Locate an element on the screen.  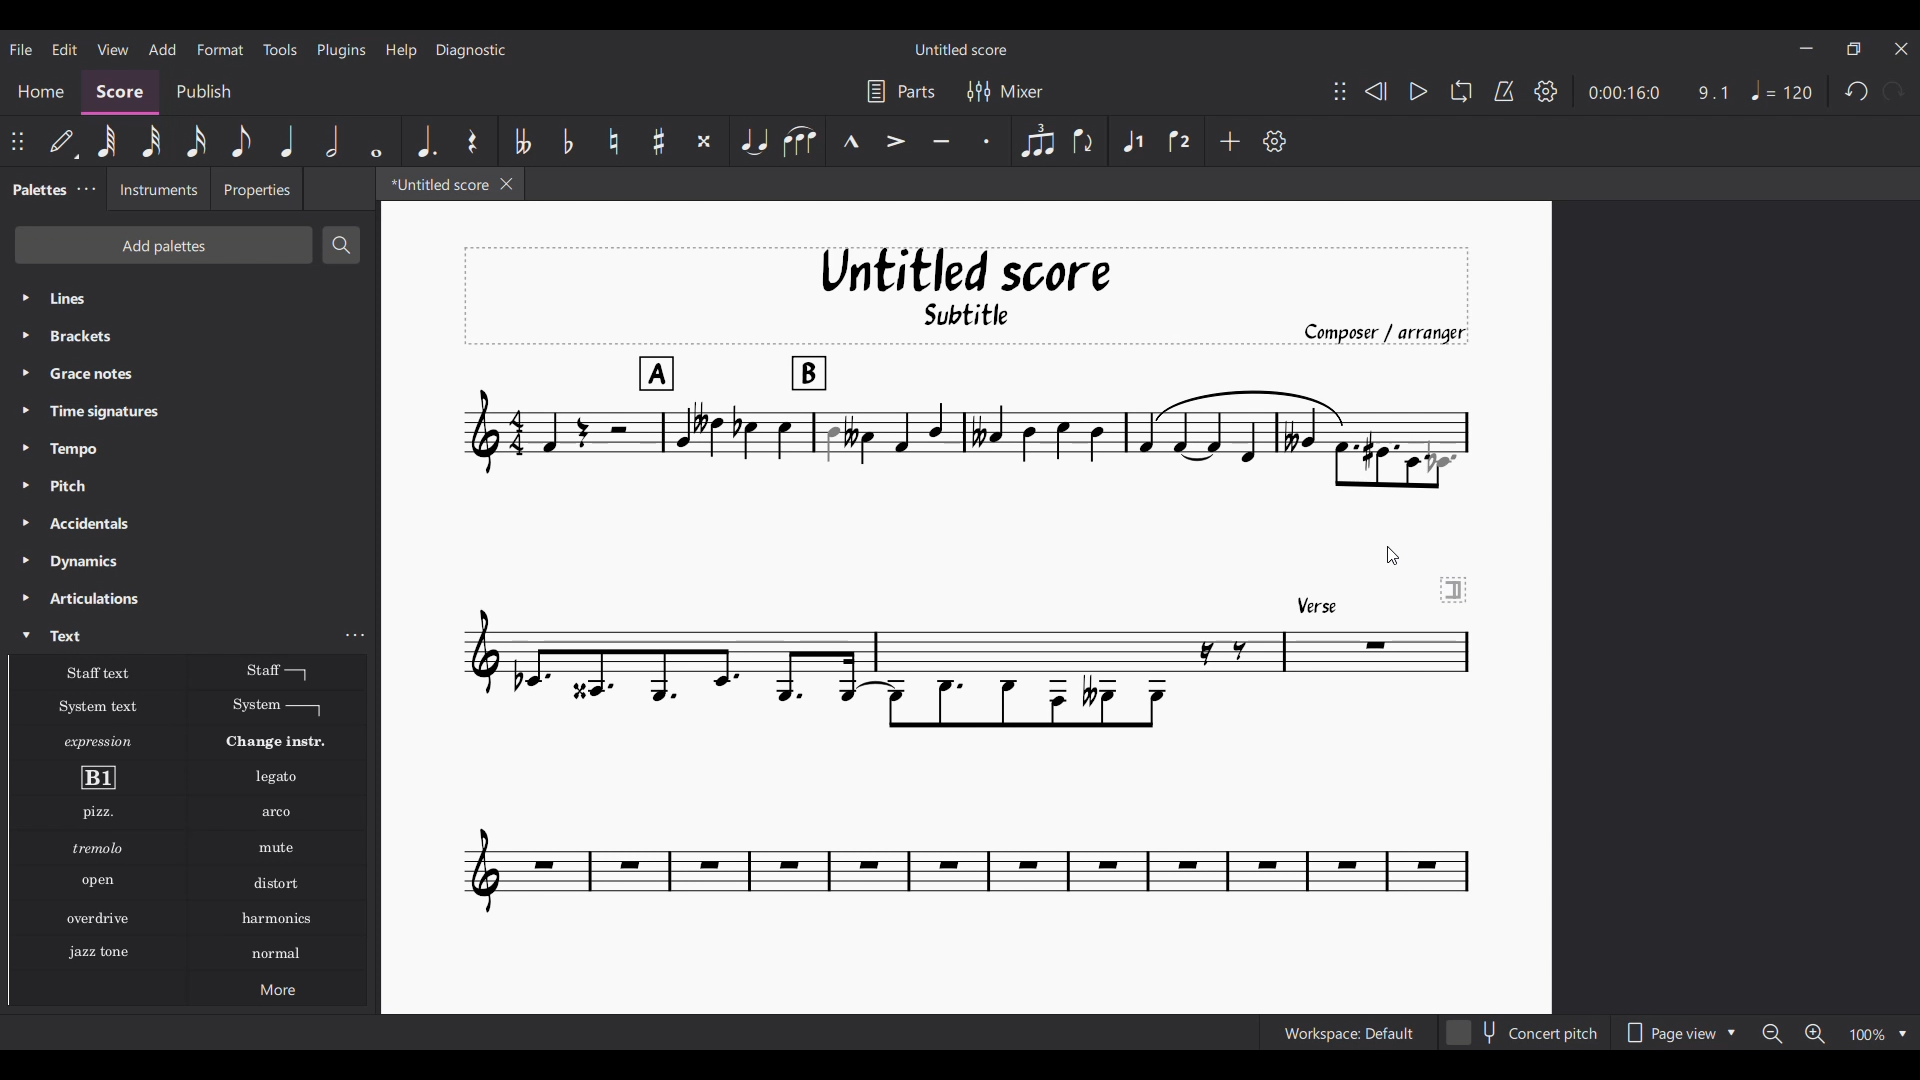
Diagnostic menu is located at coordinates (472, 50).